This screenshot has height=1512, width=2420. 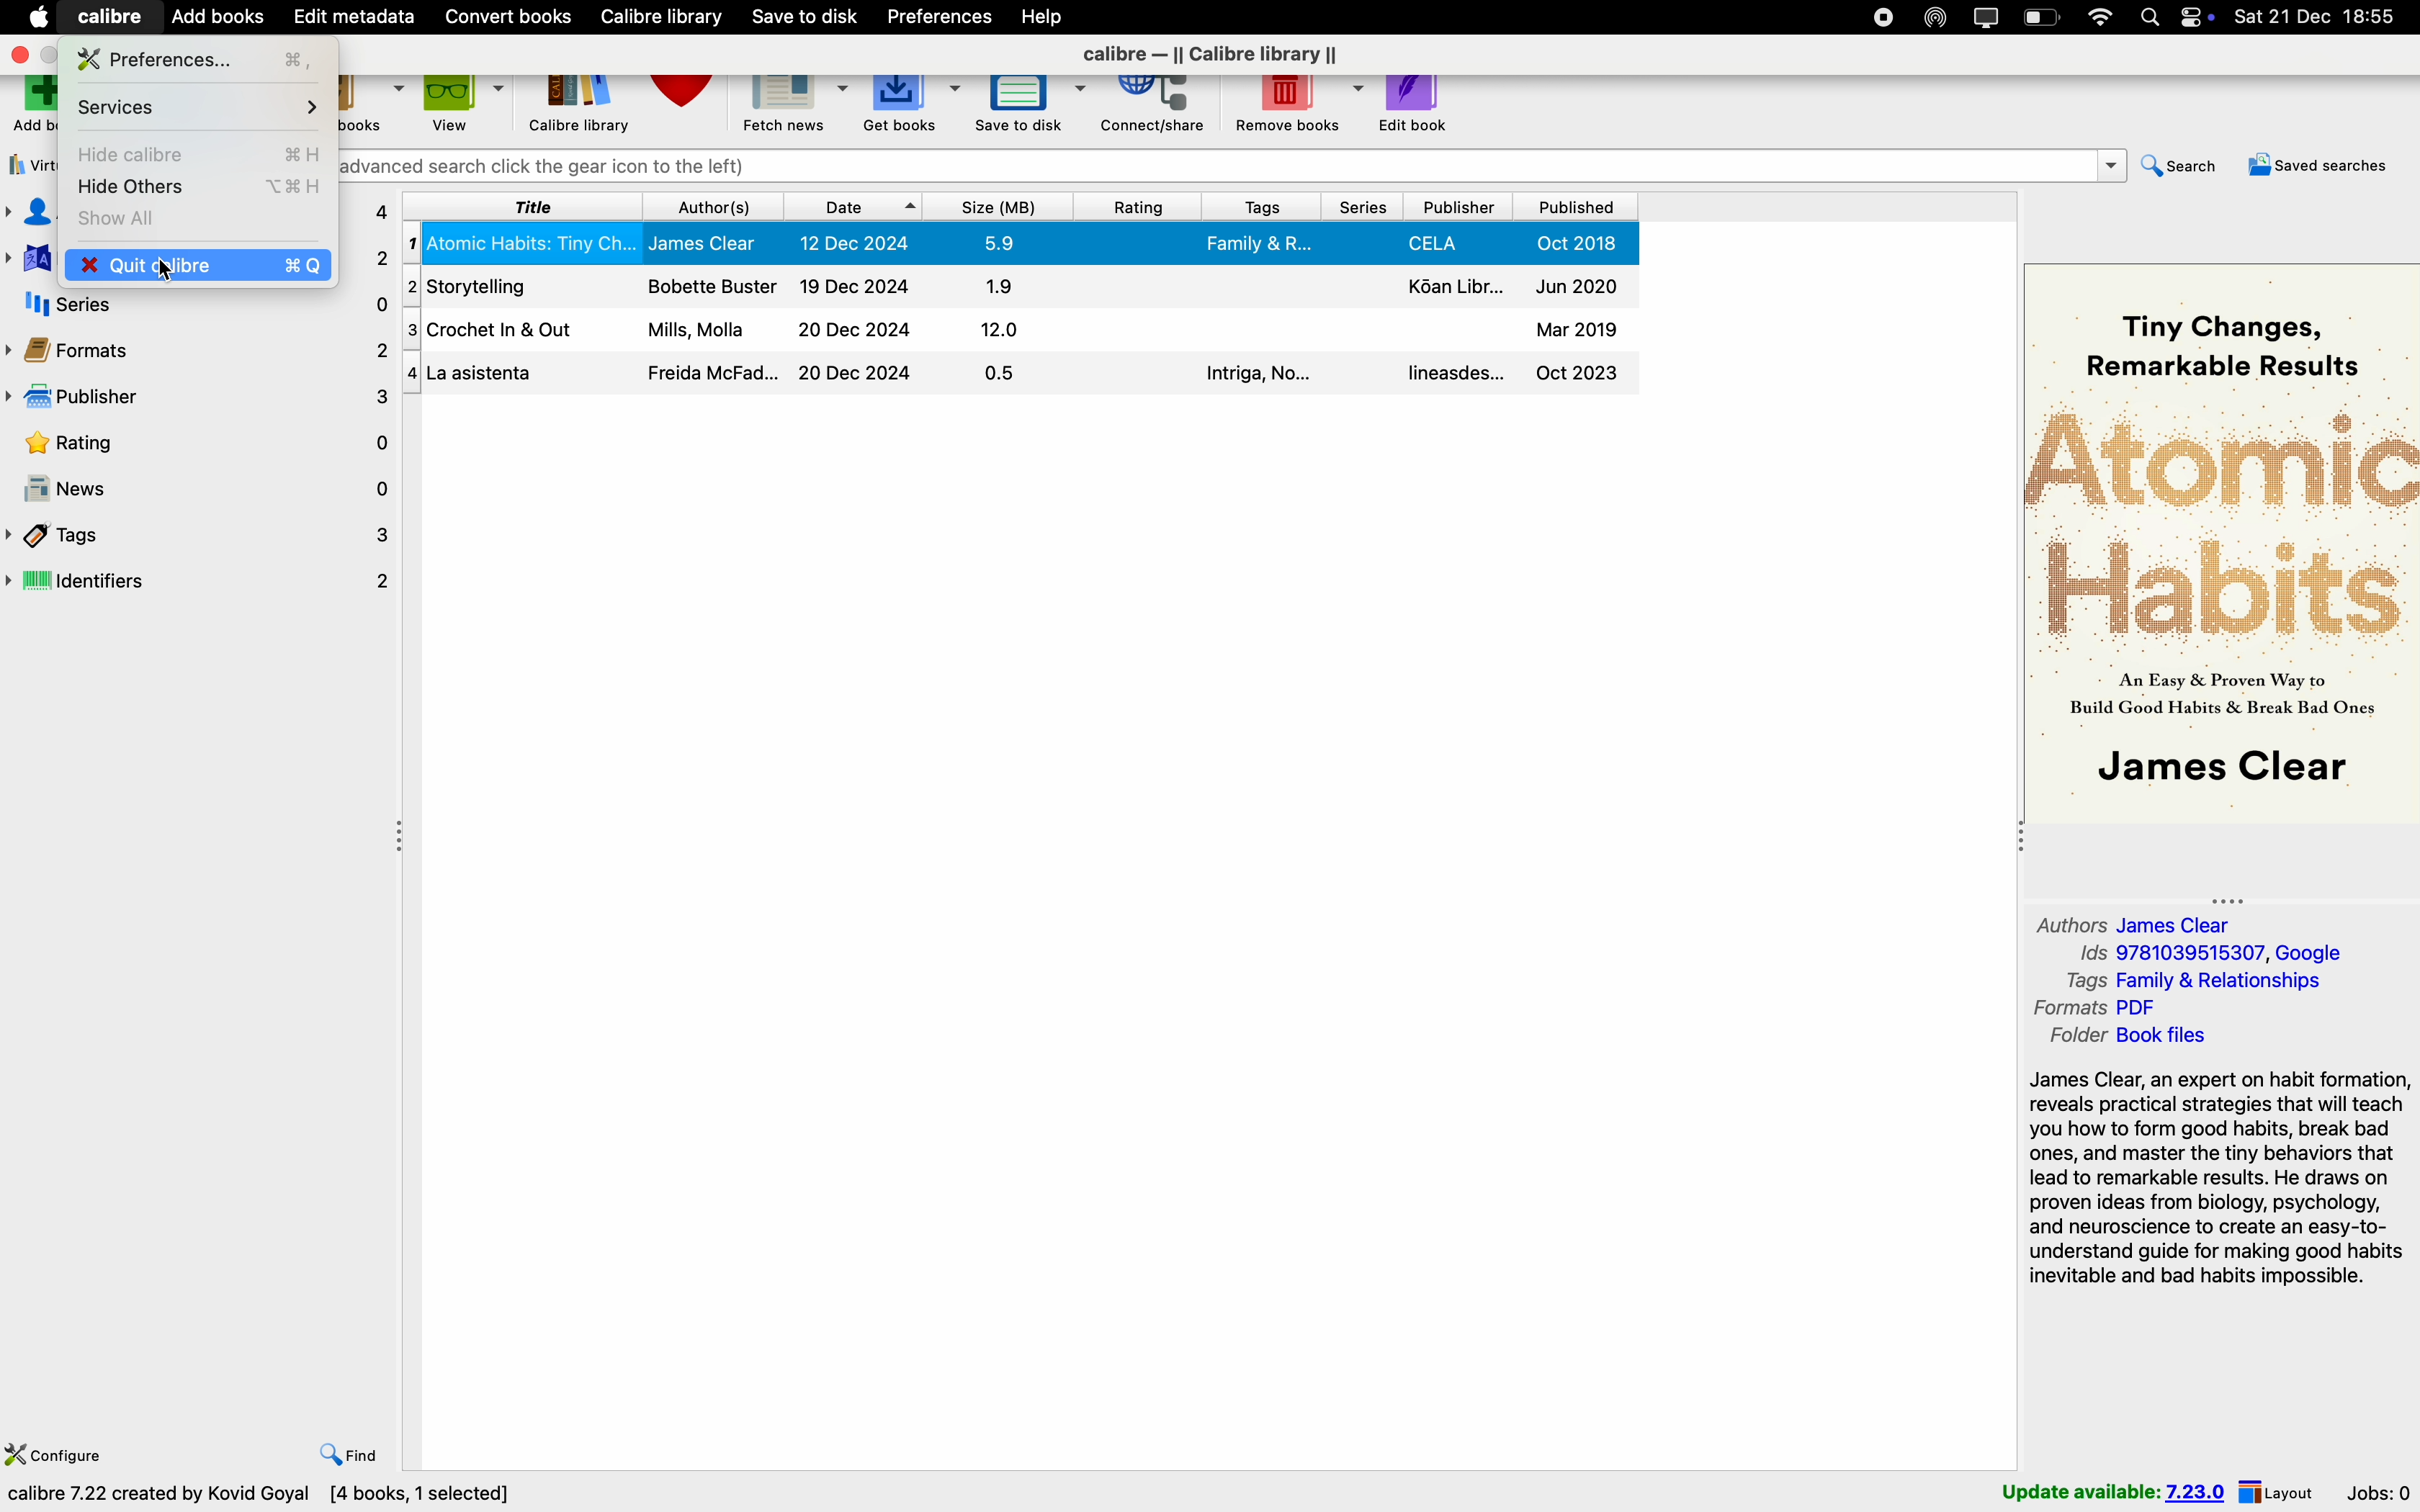 I want to click on tags, so click(x=1258, y=206).